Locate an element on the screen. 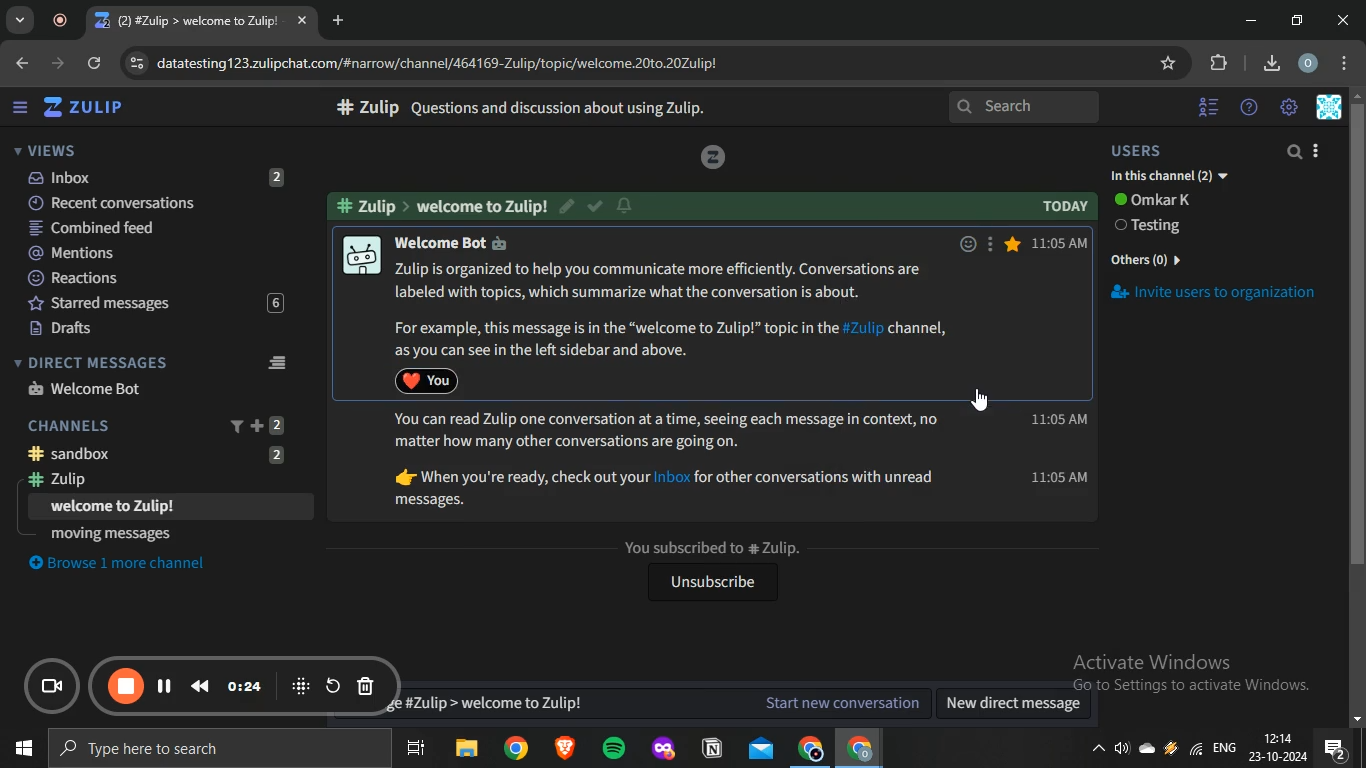  browse 1 more channel is located at coordinates (127, 562).